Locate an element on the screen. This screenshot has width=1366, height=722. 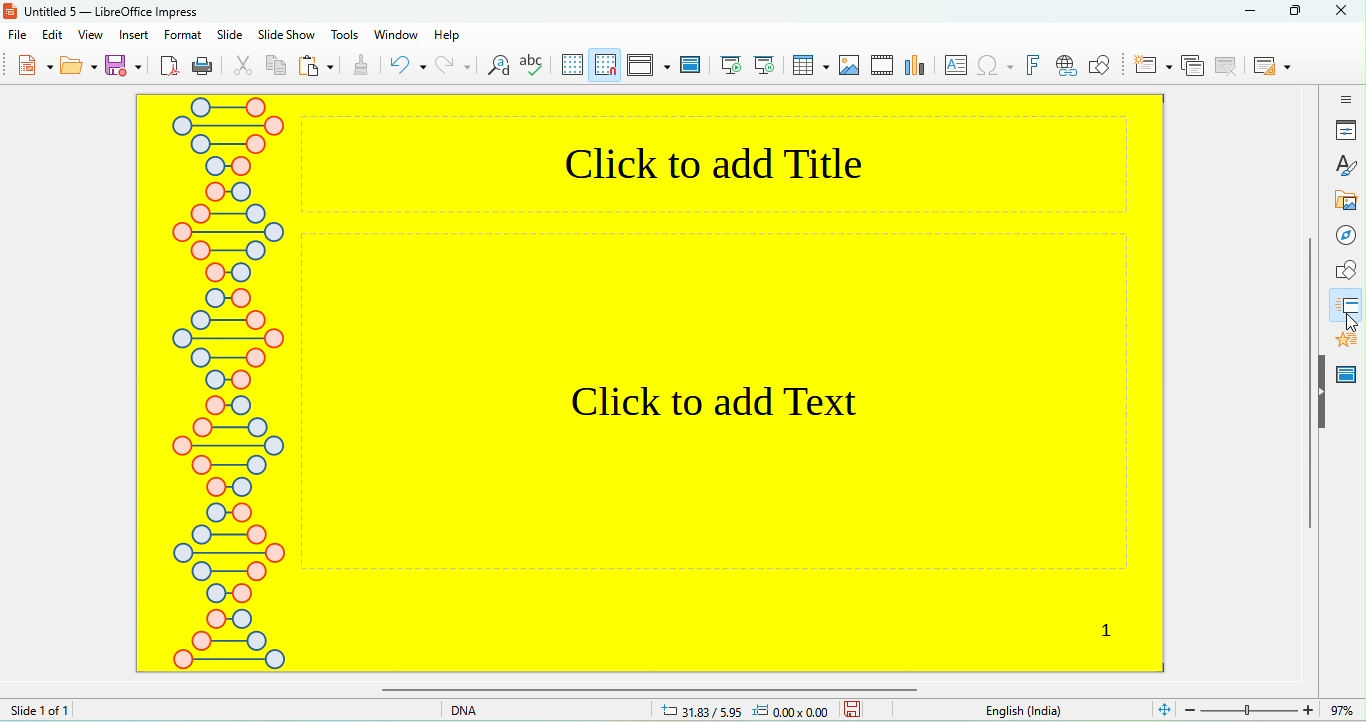
redo is located at coordinates (452, 70).